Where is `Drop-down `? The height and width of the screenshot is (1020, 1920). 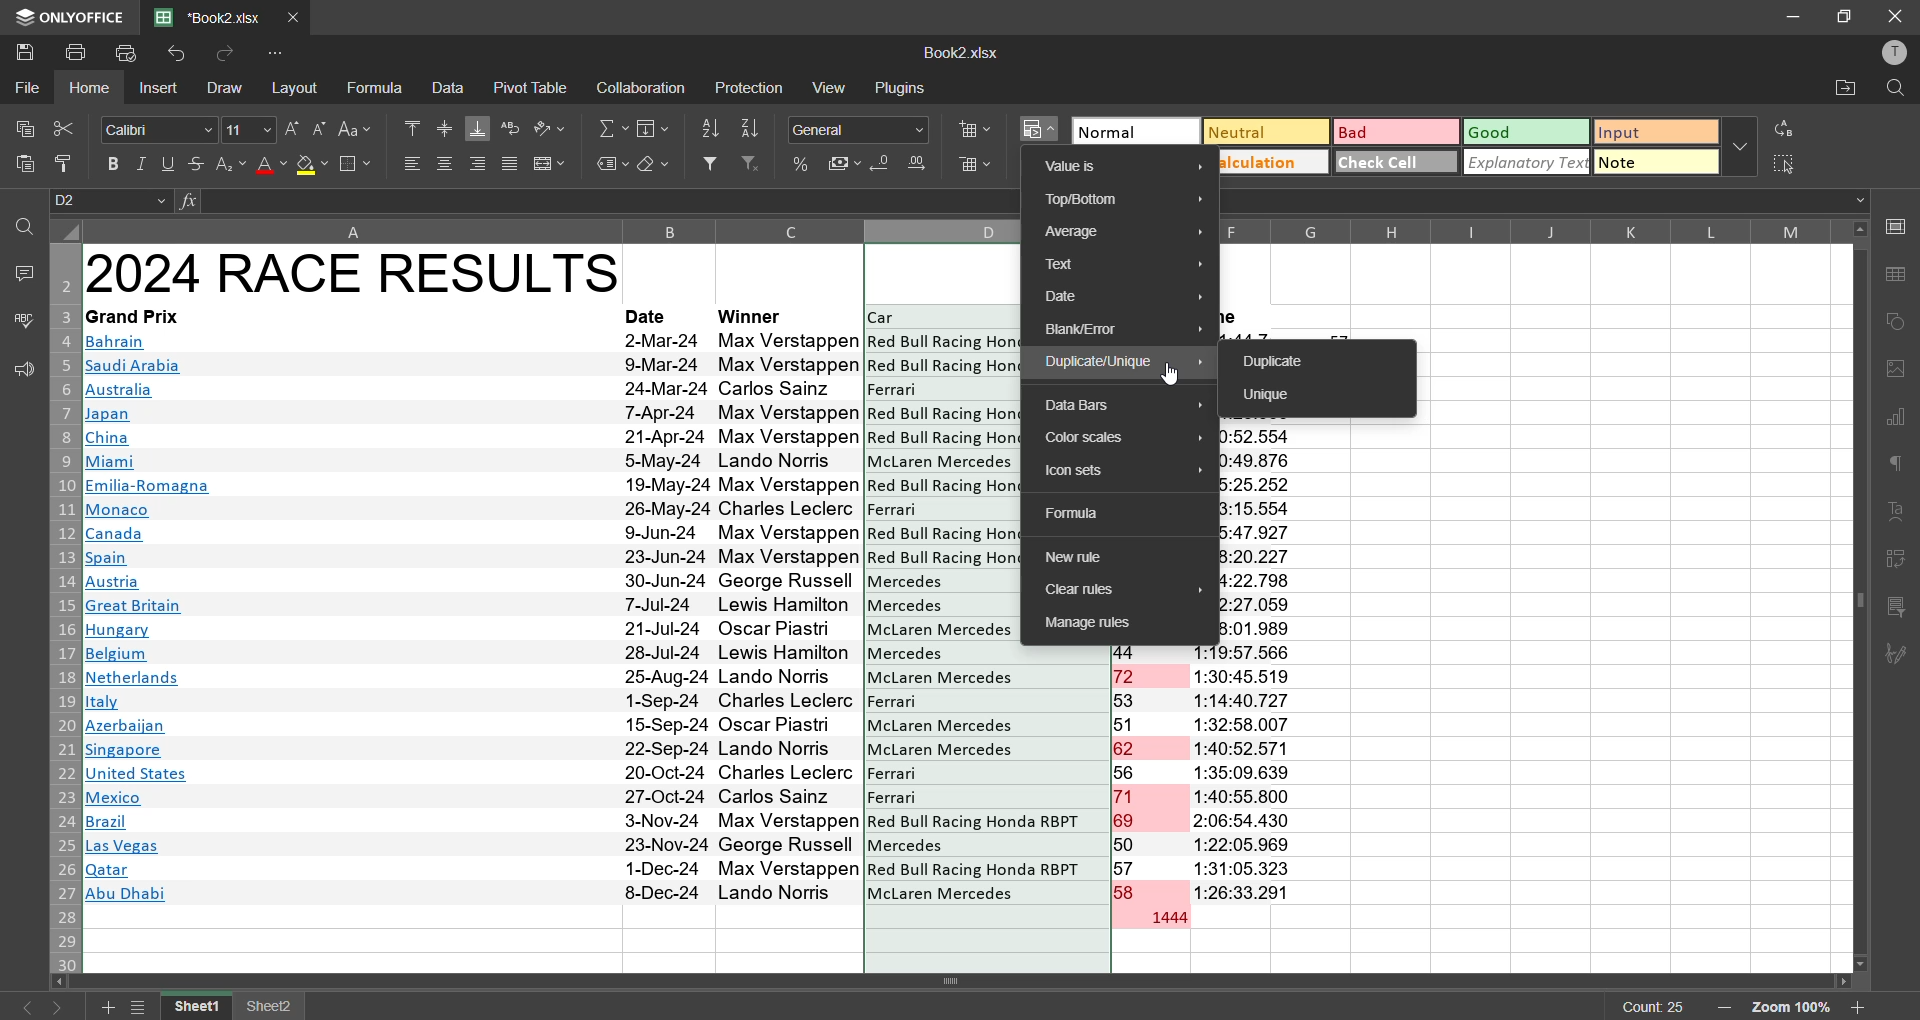
Drop-down  is located at coordinates (1863, 201).